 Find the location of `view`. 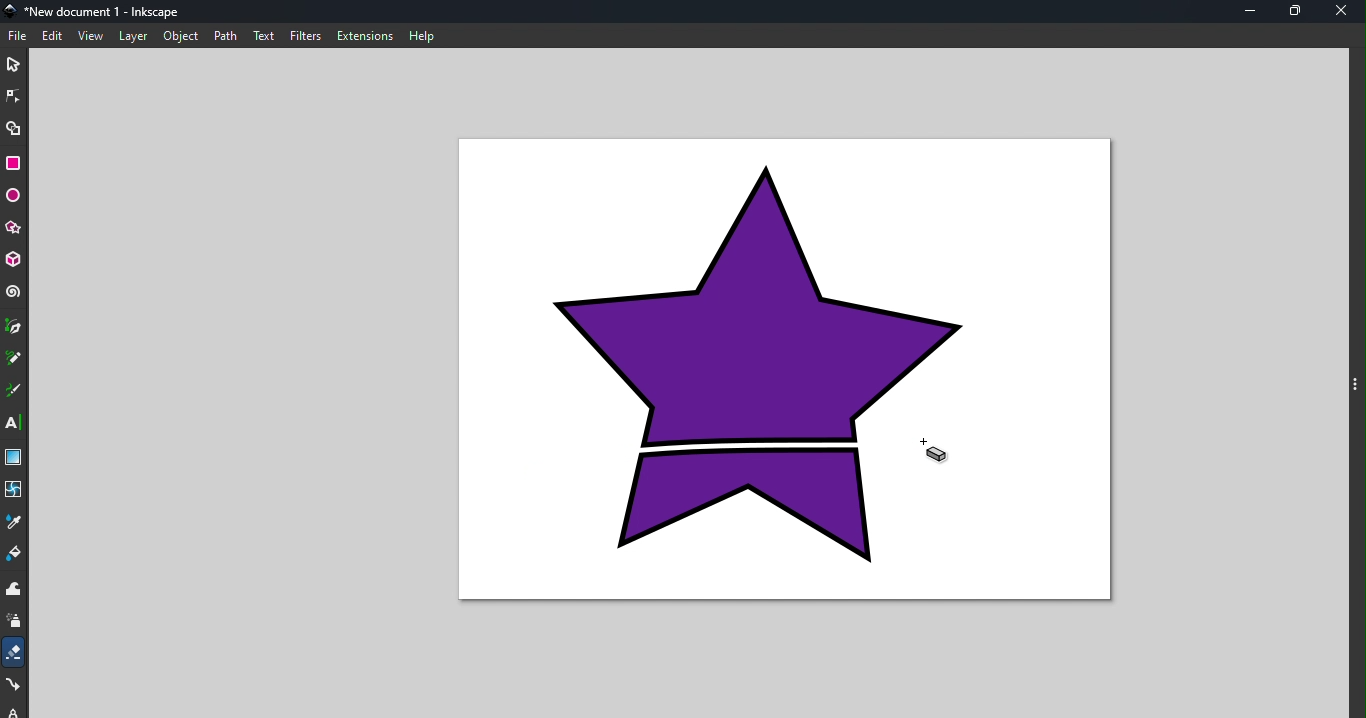

view is located at coordinates (91, 37).